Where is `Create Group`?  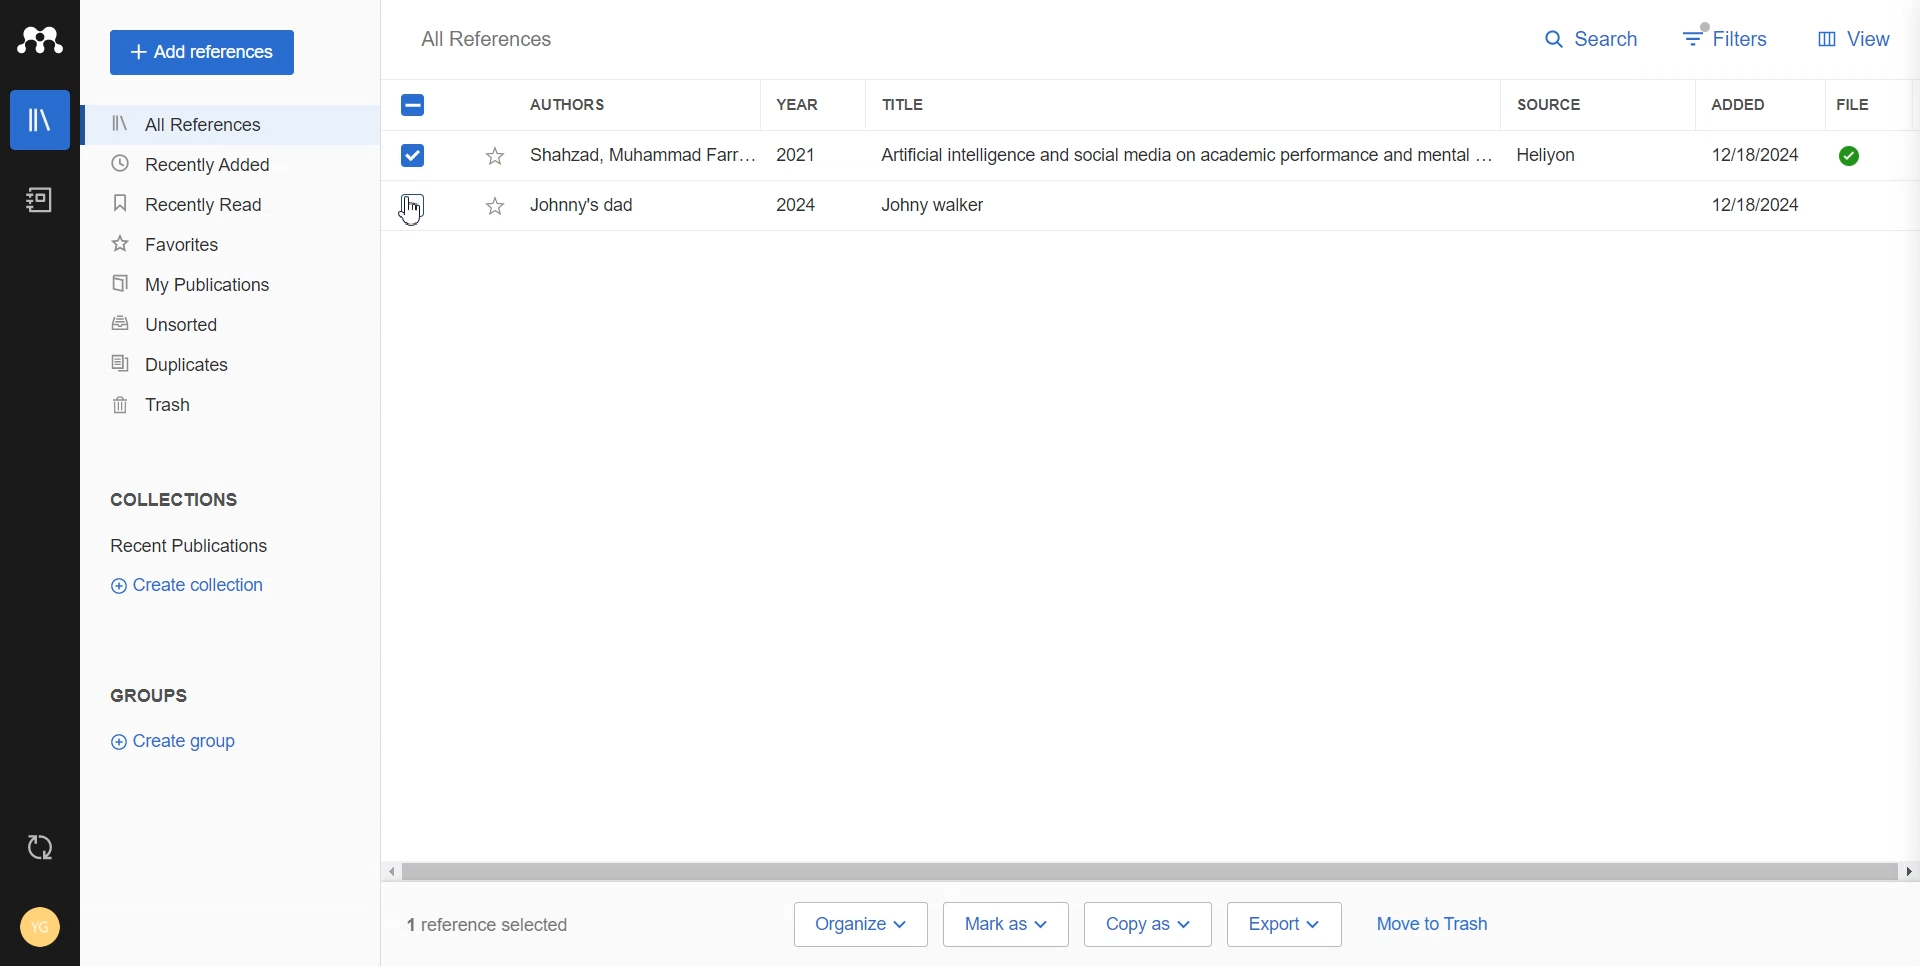
Create Group is located at coordinates (183, 740).